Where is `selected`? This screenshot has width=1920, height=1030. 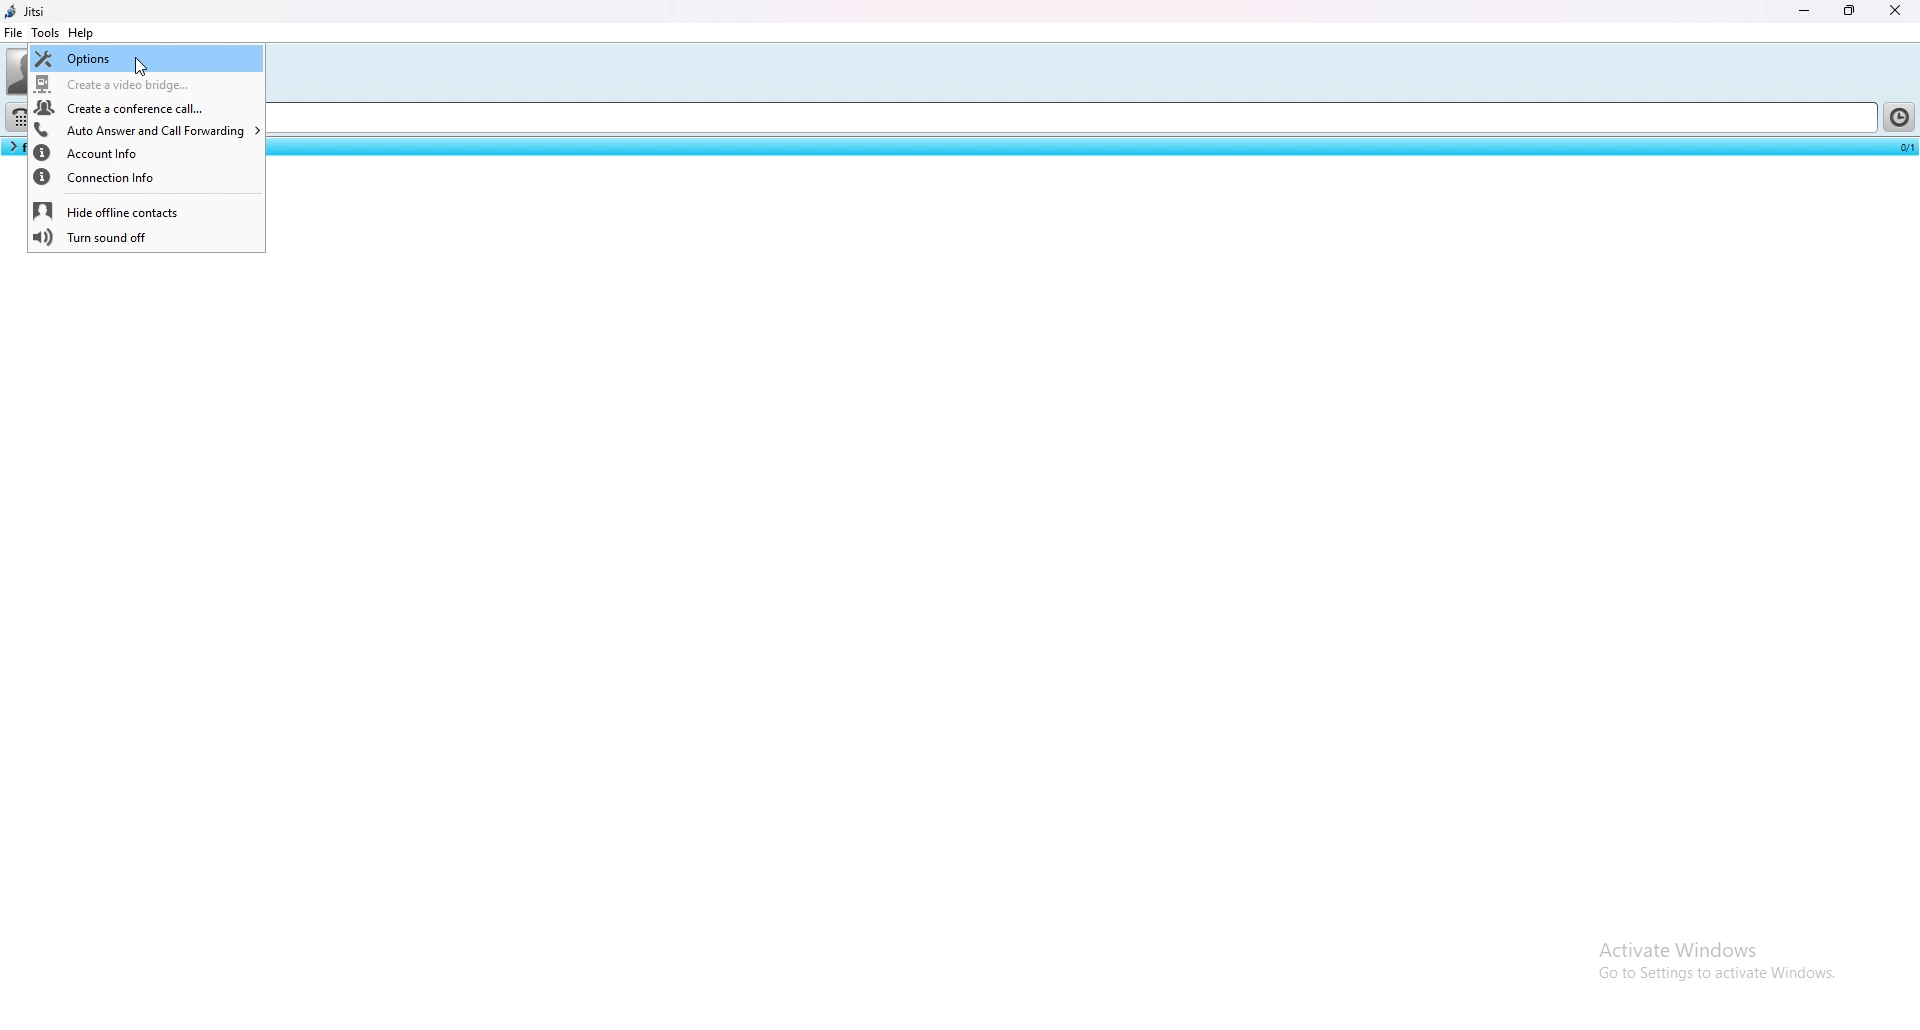 selected is located at coordinates (1903, 146).